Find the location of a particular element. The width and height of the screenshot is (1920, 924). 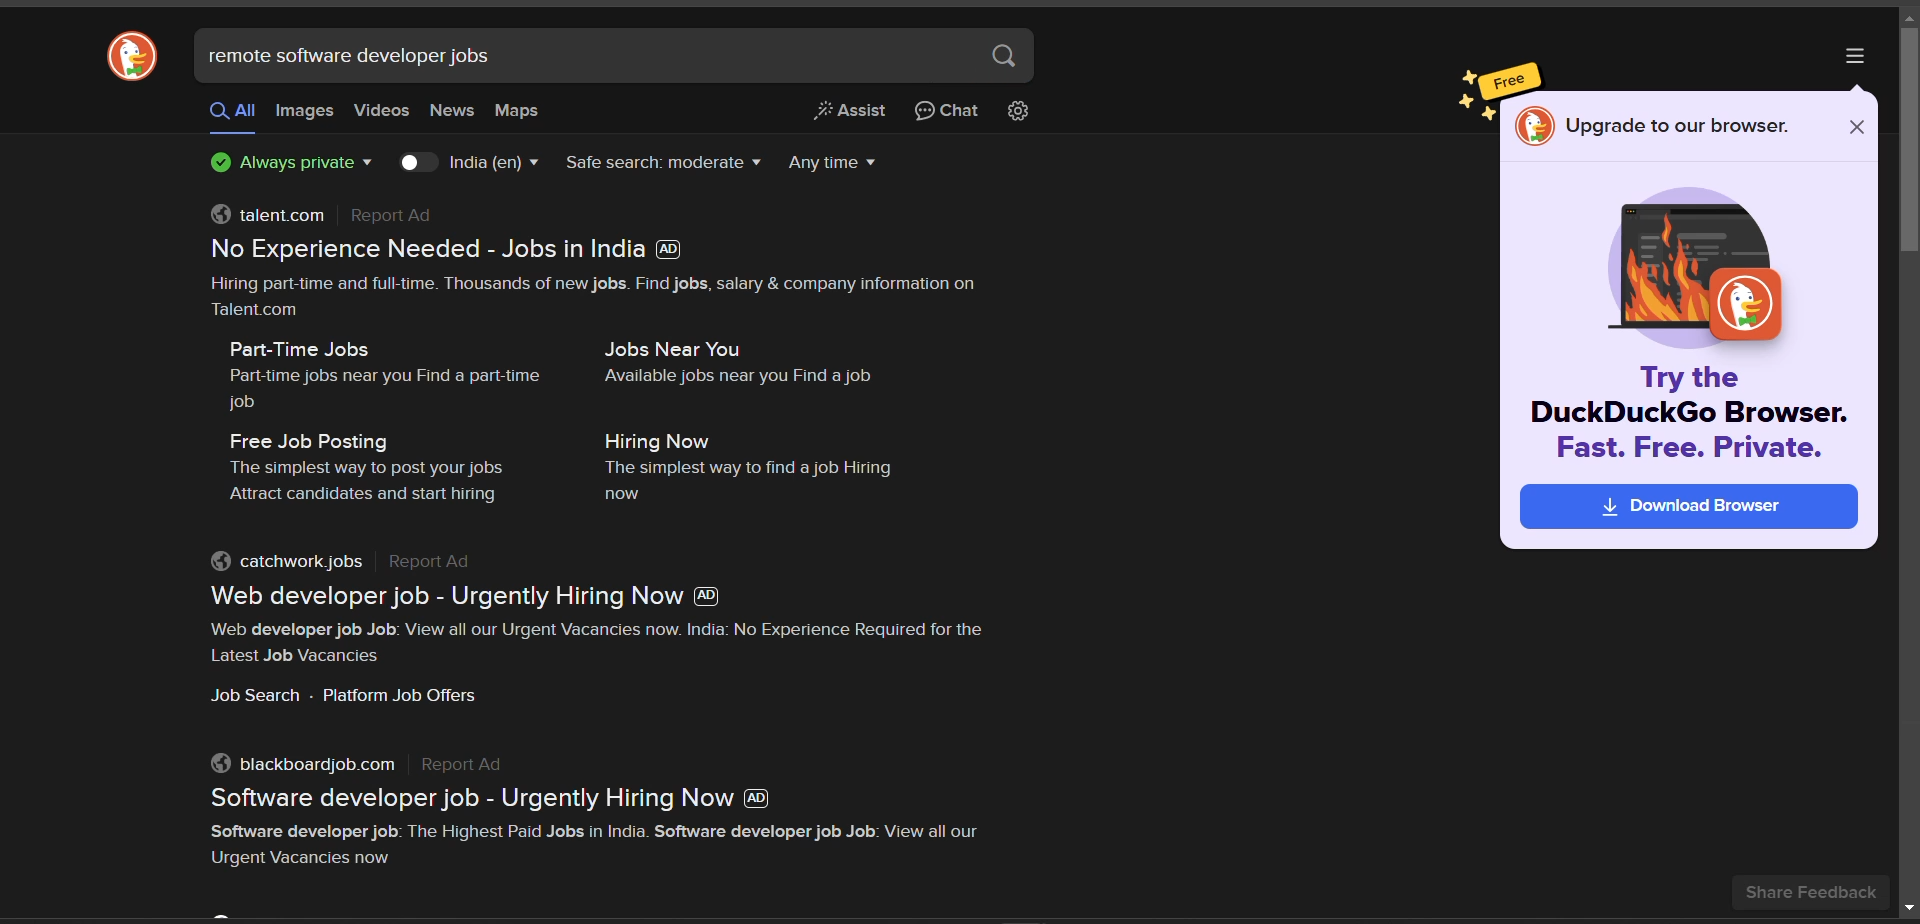

logo is located at coordinates (131, 61).